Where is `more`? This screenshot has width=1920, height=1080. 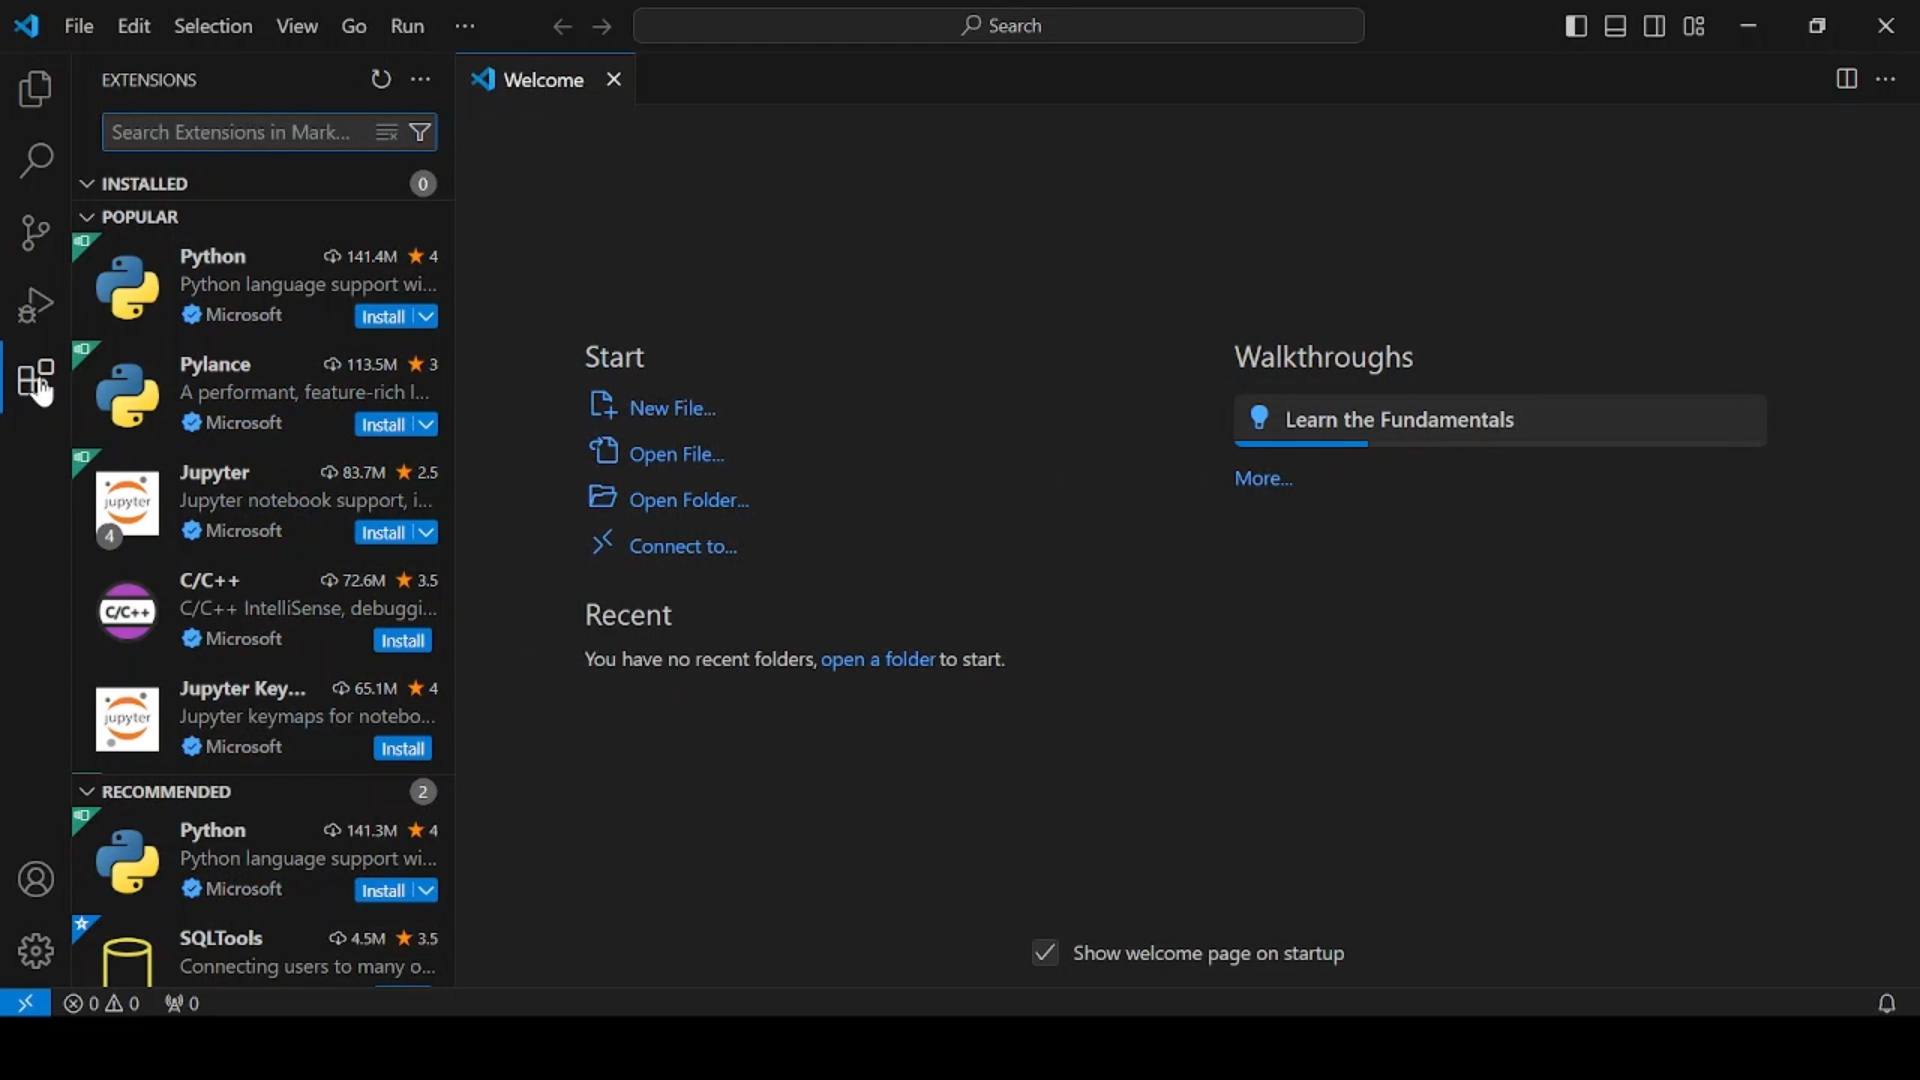
more is located at coordinates (1260, 477).